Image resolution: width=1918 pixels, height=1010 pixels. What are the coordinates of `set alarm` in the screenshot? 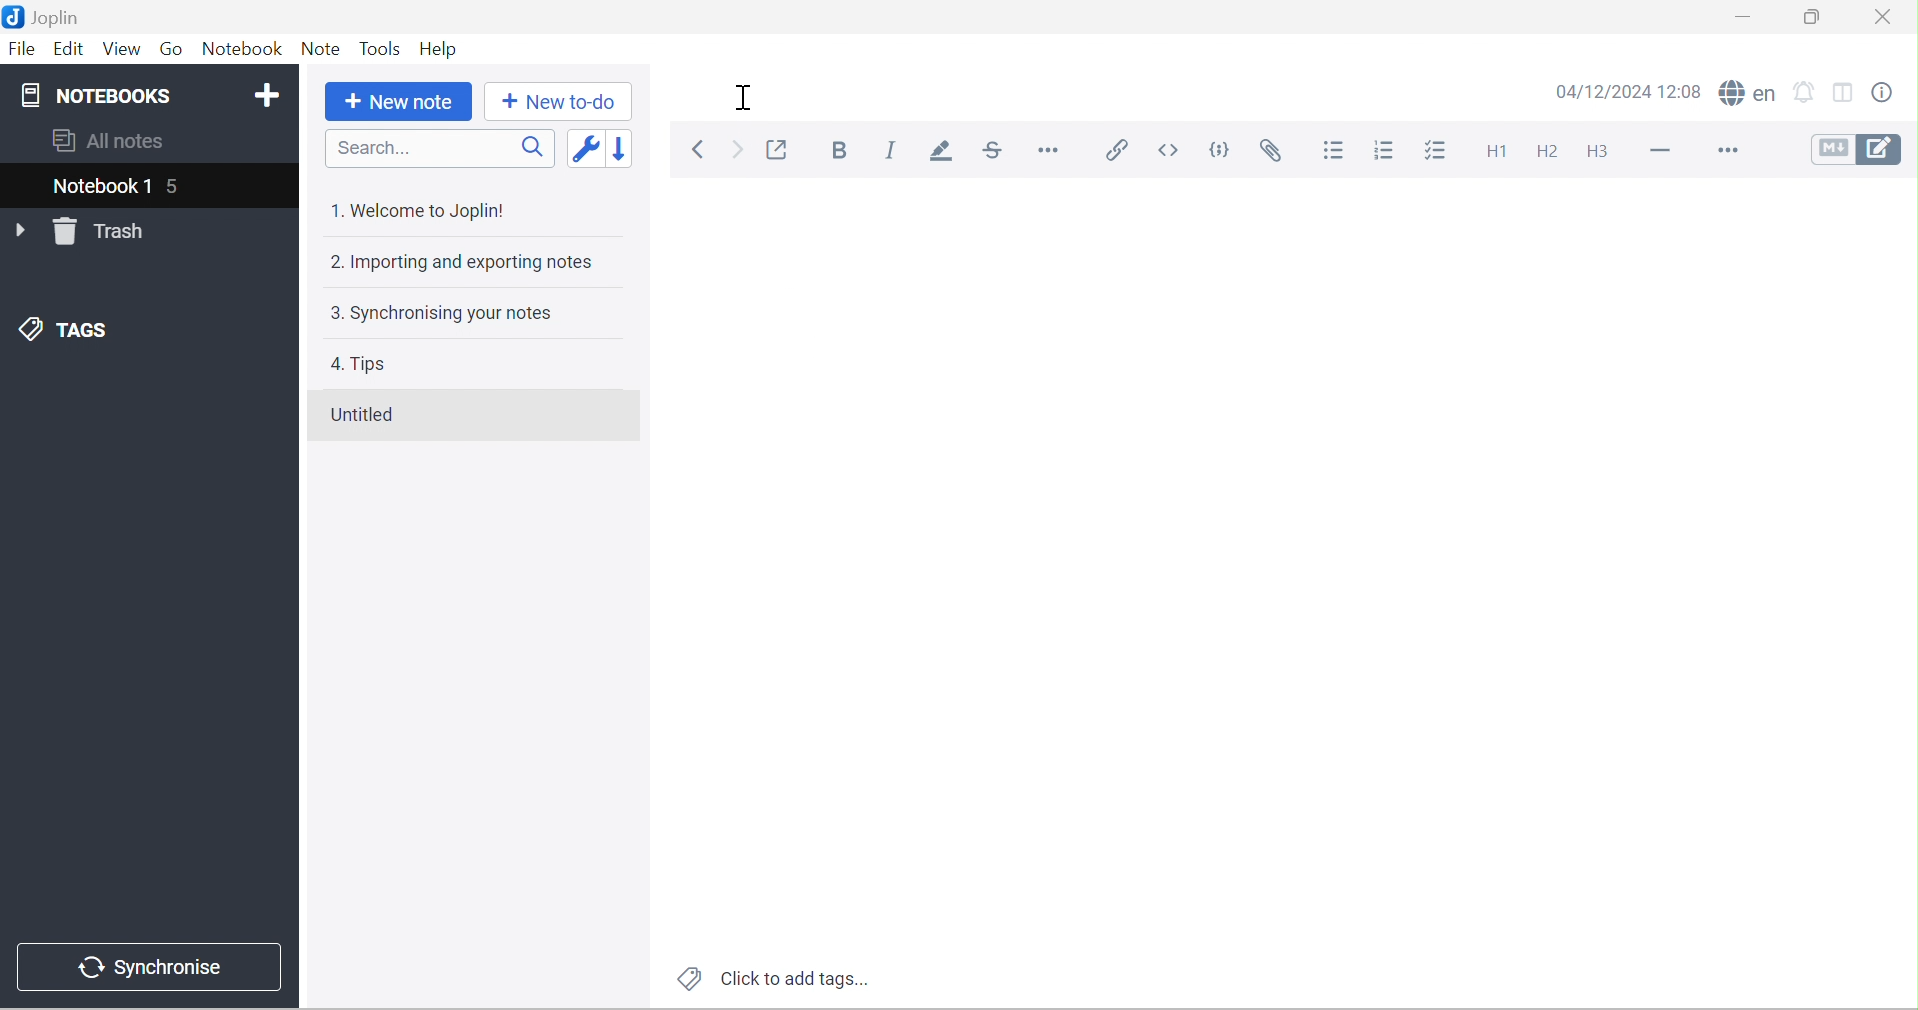 It's located at (1805, 90).